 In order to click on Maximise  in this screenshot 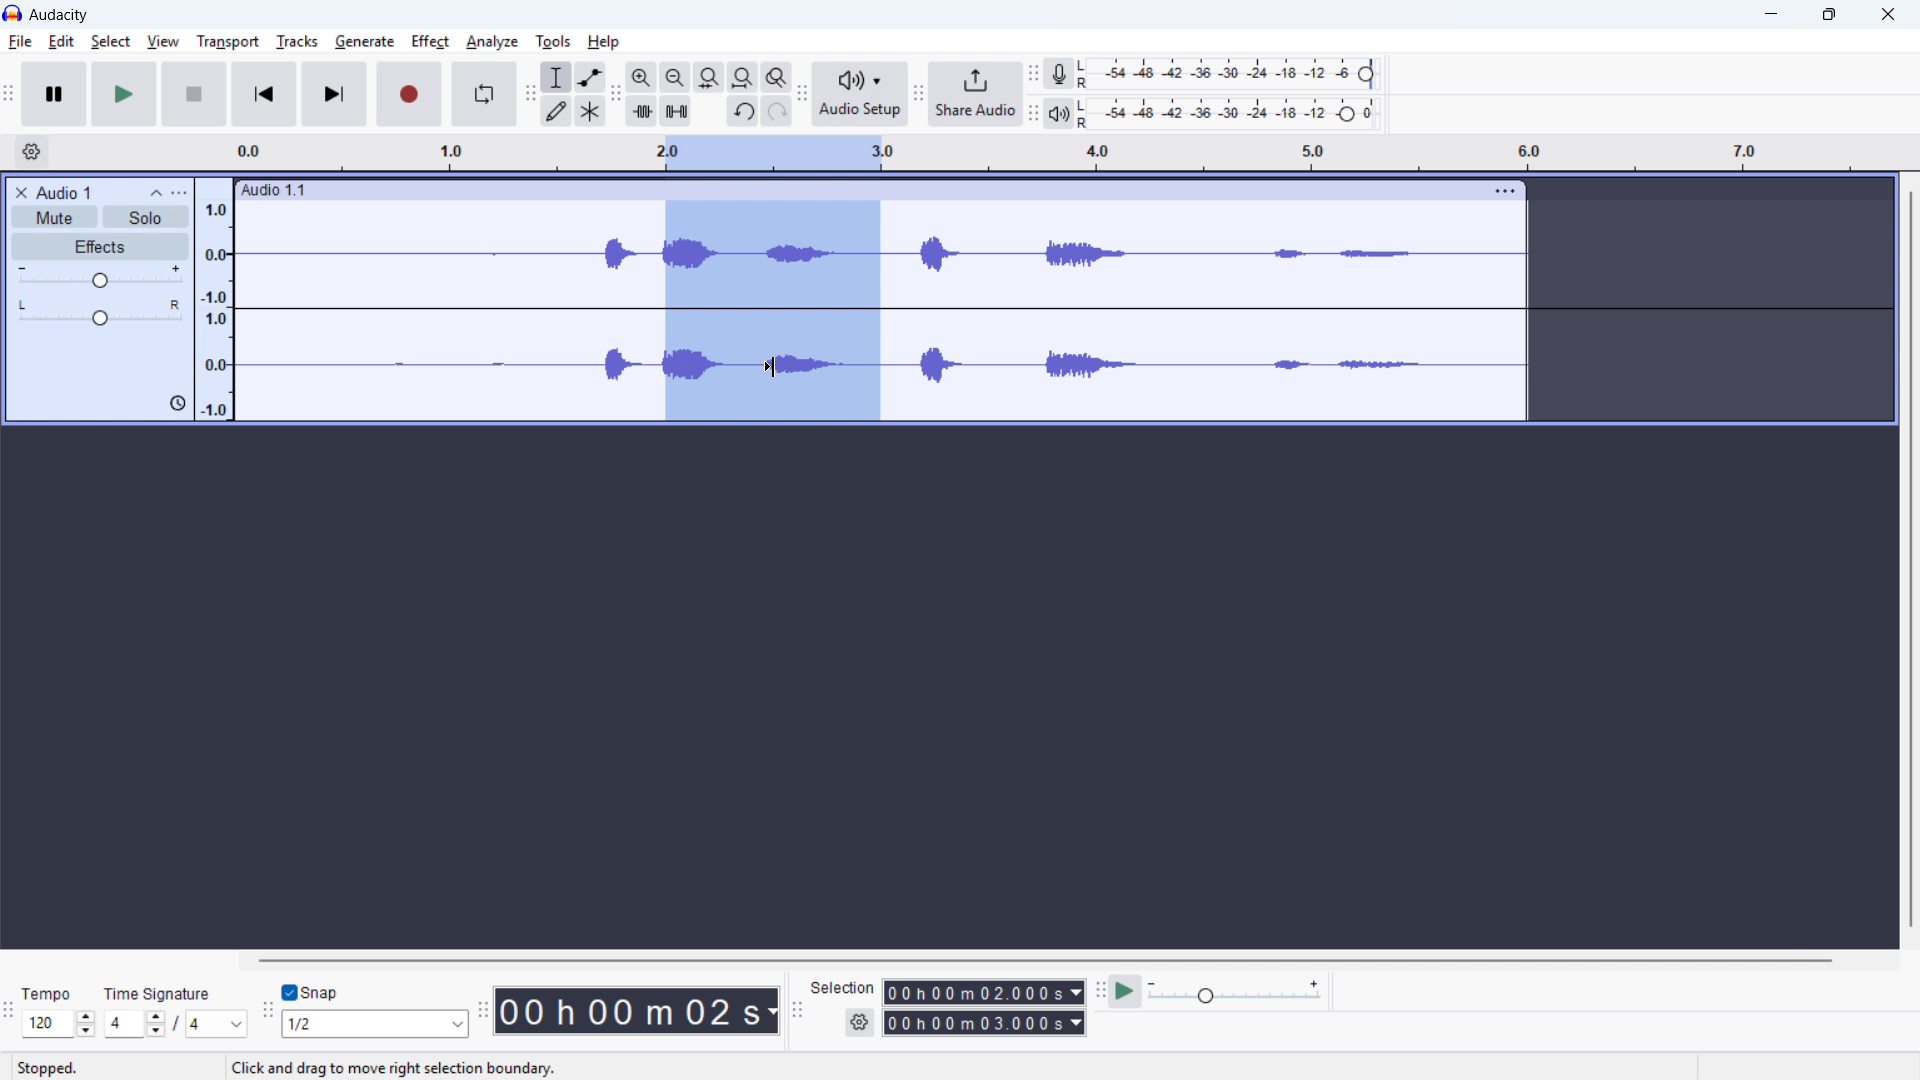, I will do `click(1830, 15)`.